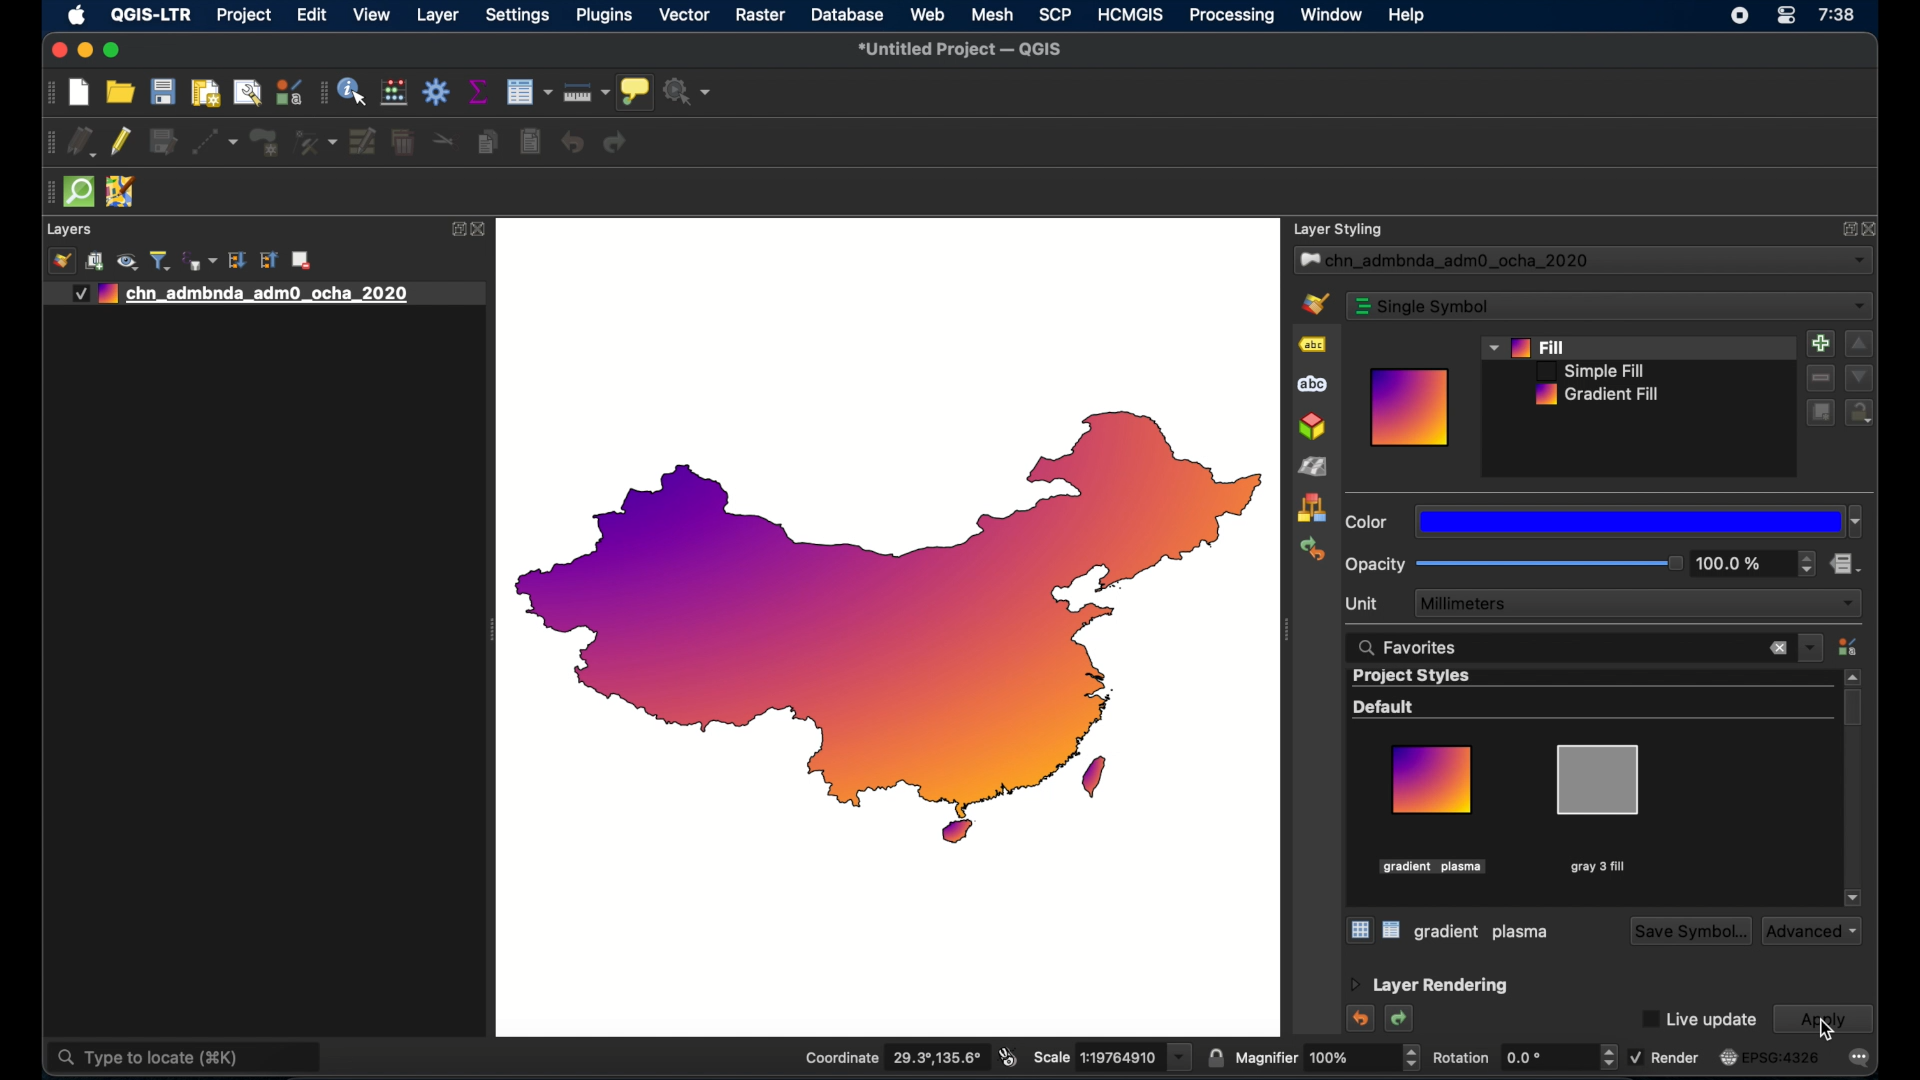 This screenshot has width=1920, height=1080. I want to click on highlighted, so click(1434, 867).